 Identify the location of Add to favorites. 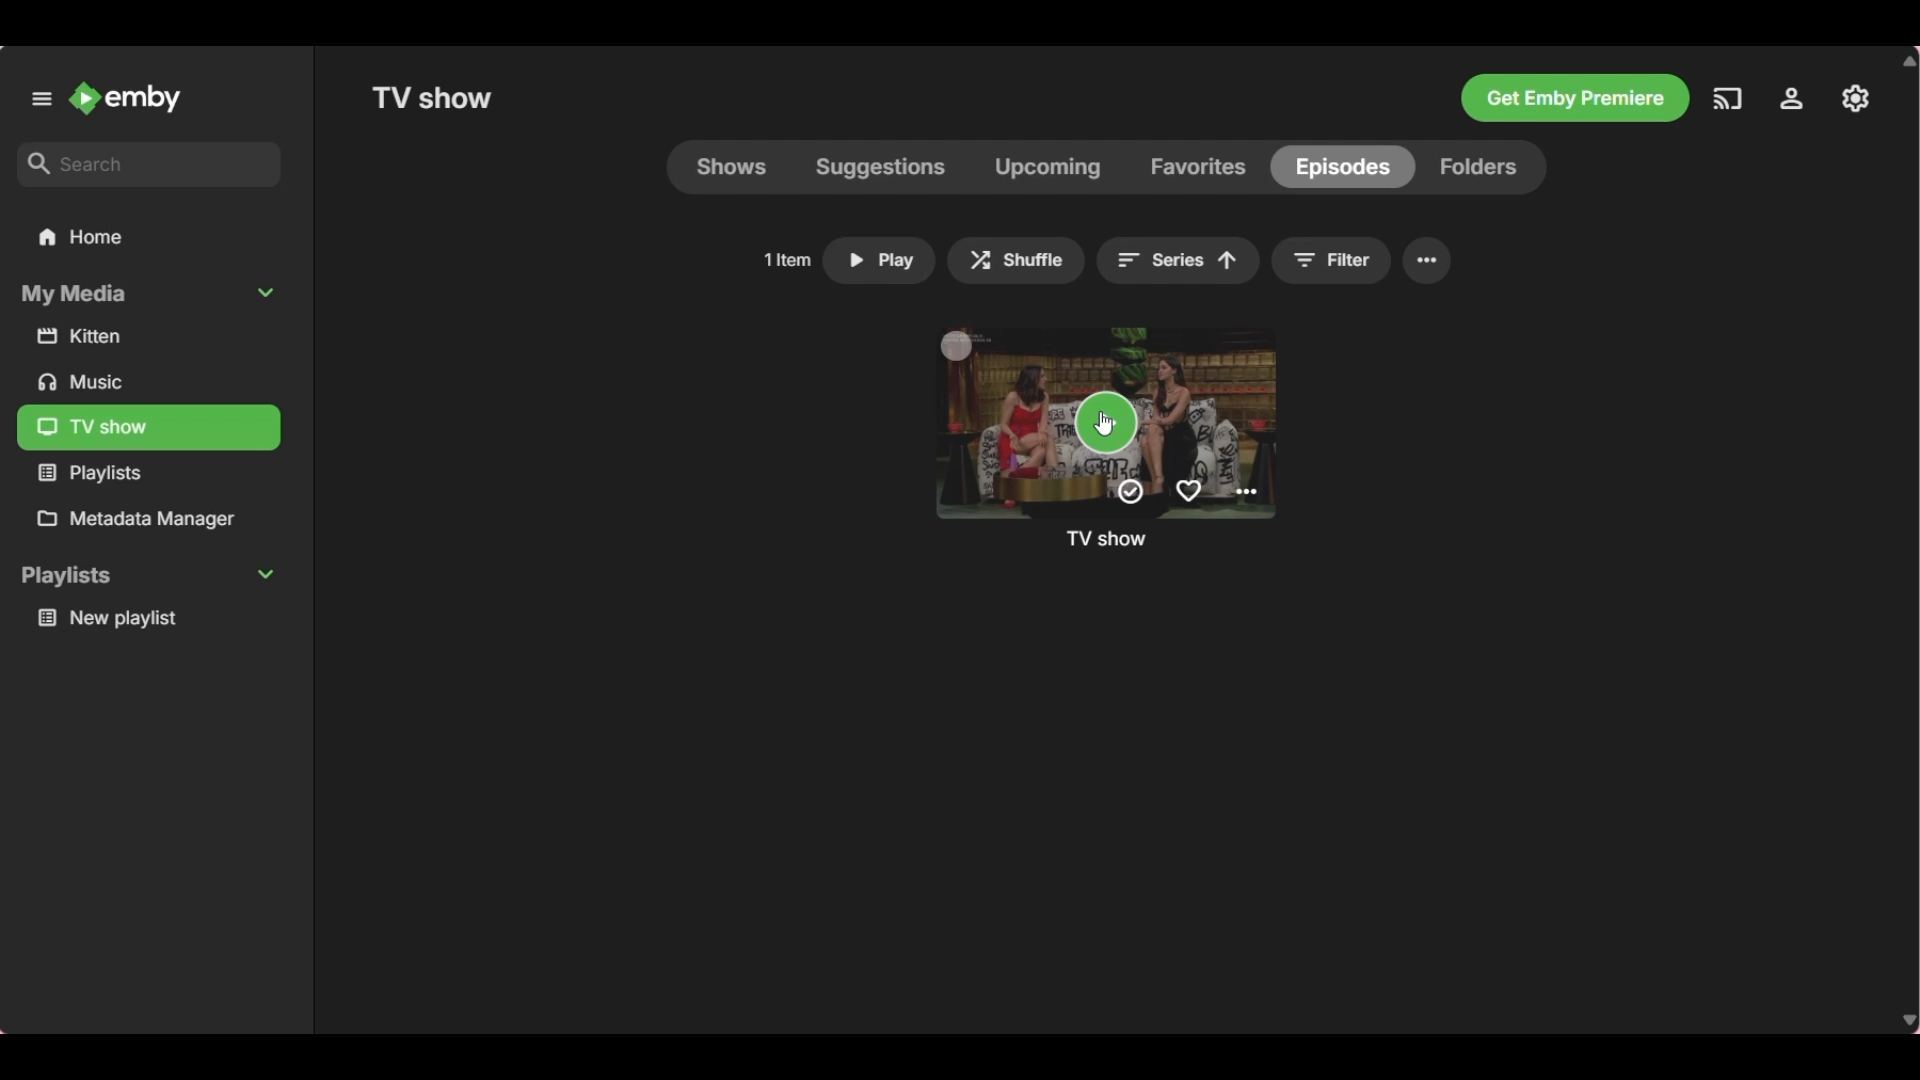
(1189, 491).